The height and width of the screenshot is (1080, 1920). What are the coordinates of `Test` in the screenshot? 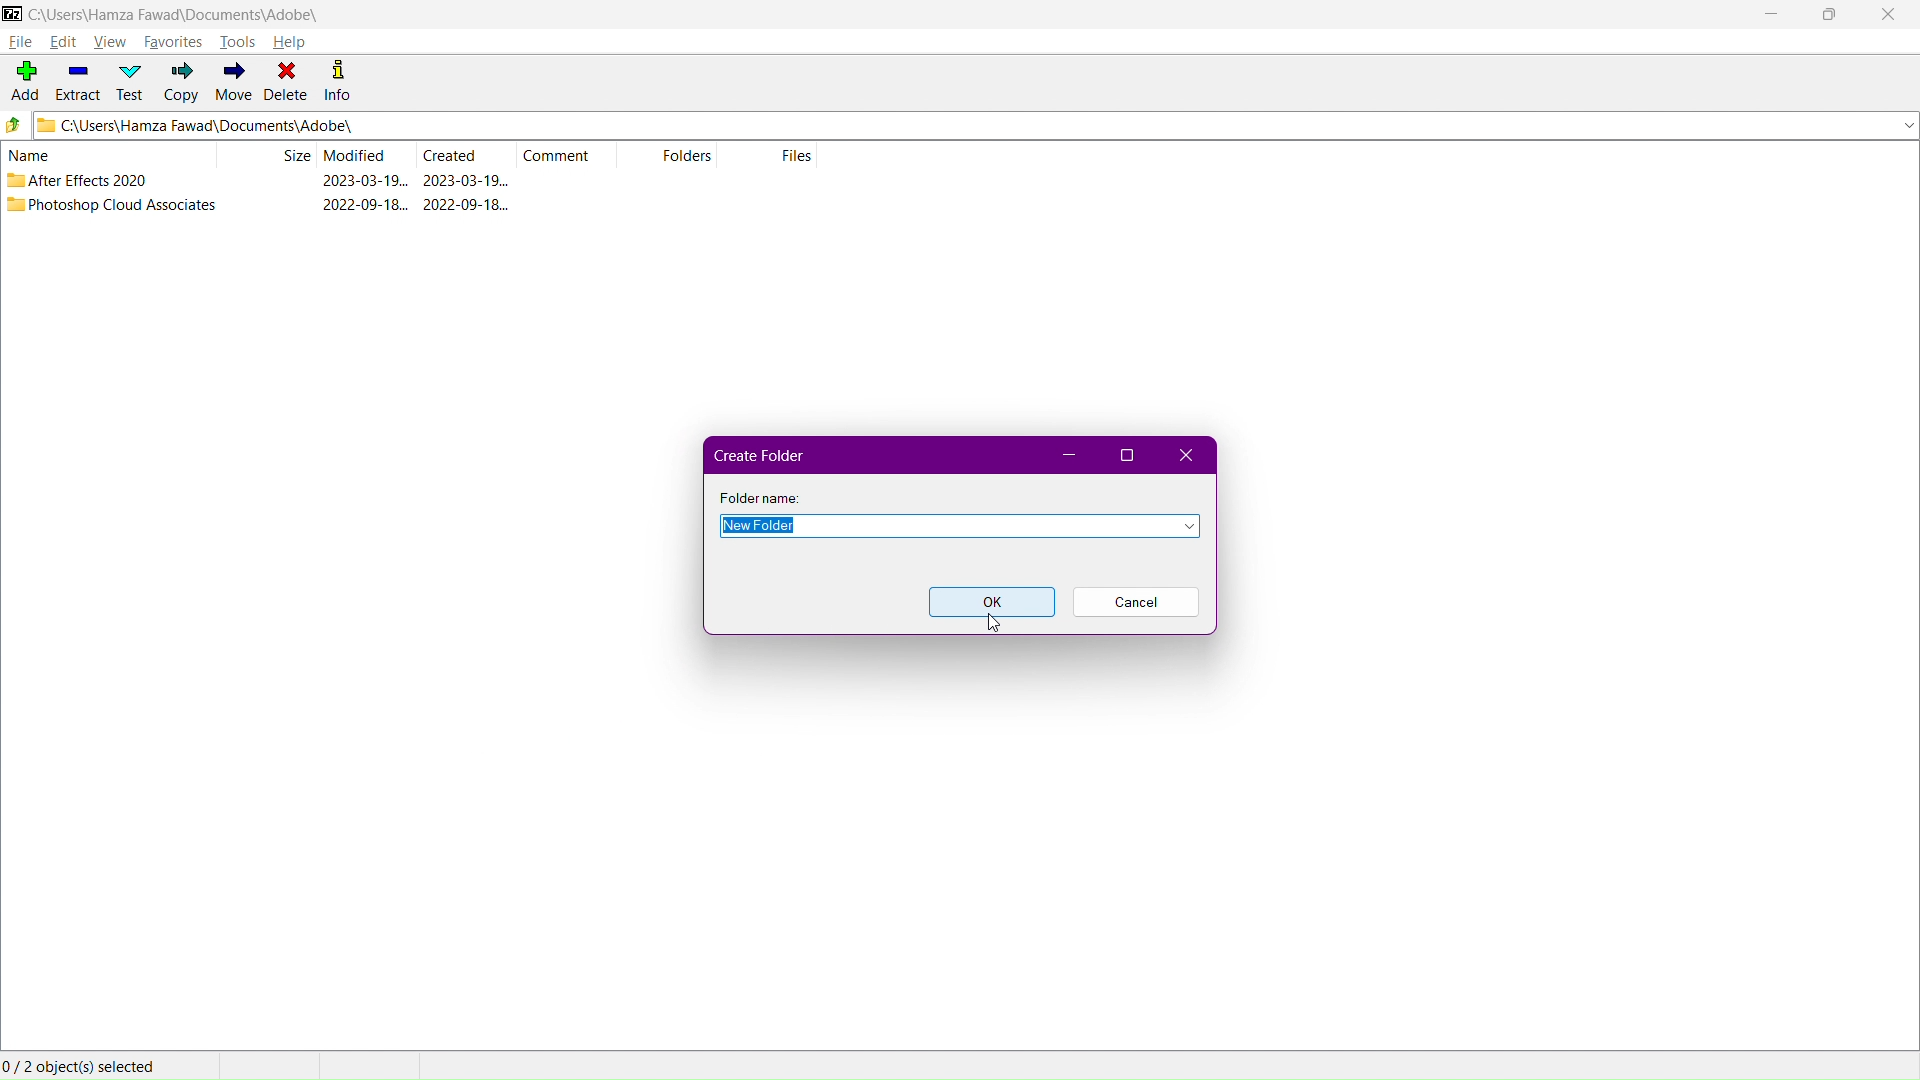 It's located at (129, 82).